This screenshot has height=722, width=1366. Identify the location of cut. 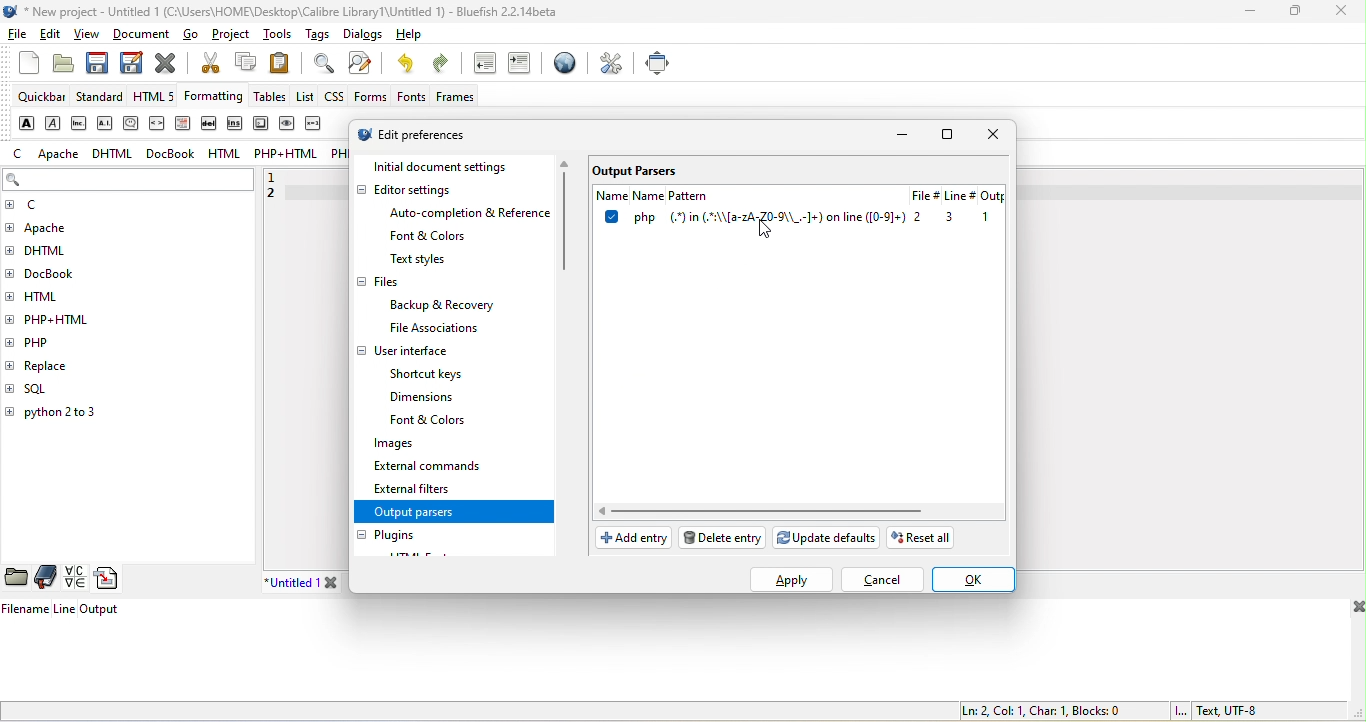
(208, 65).